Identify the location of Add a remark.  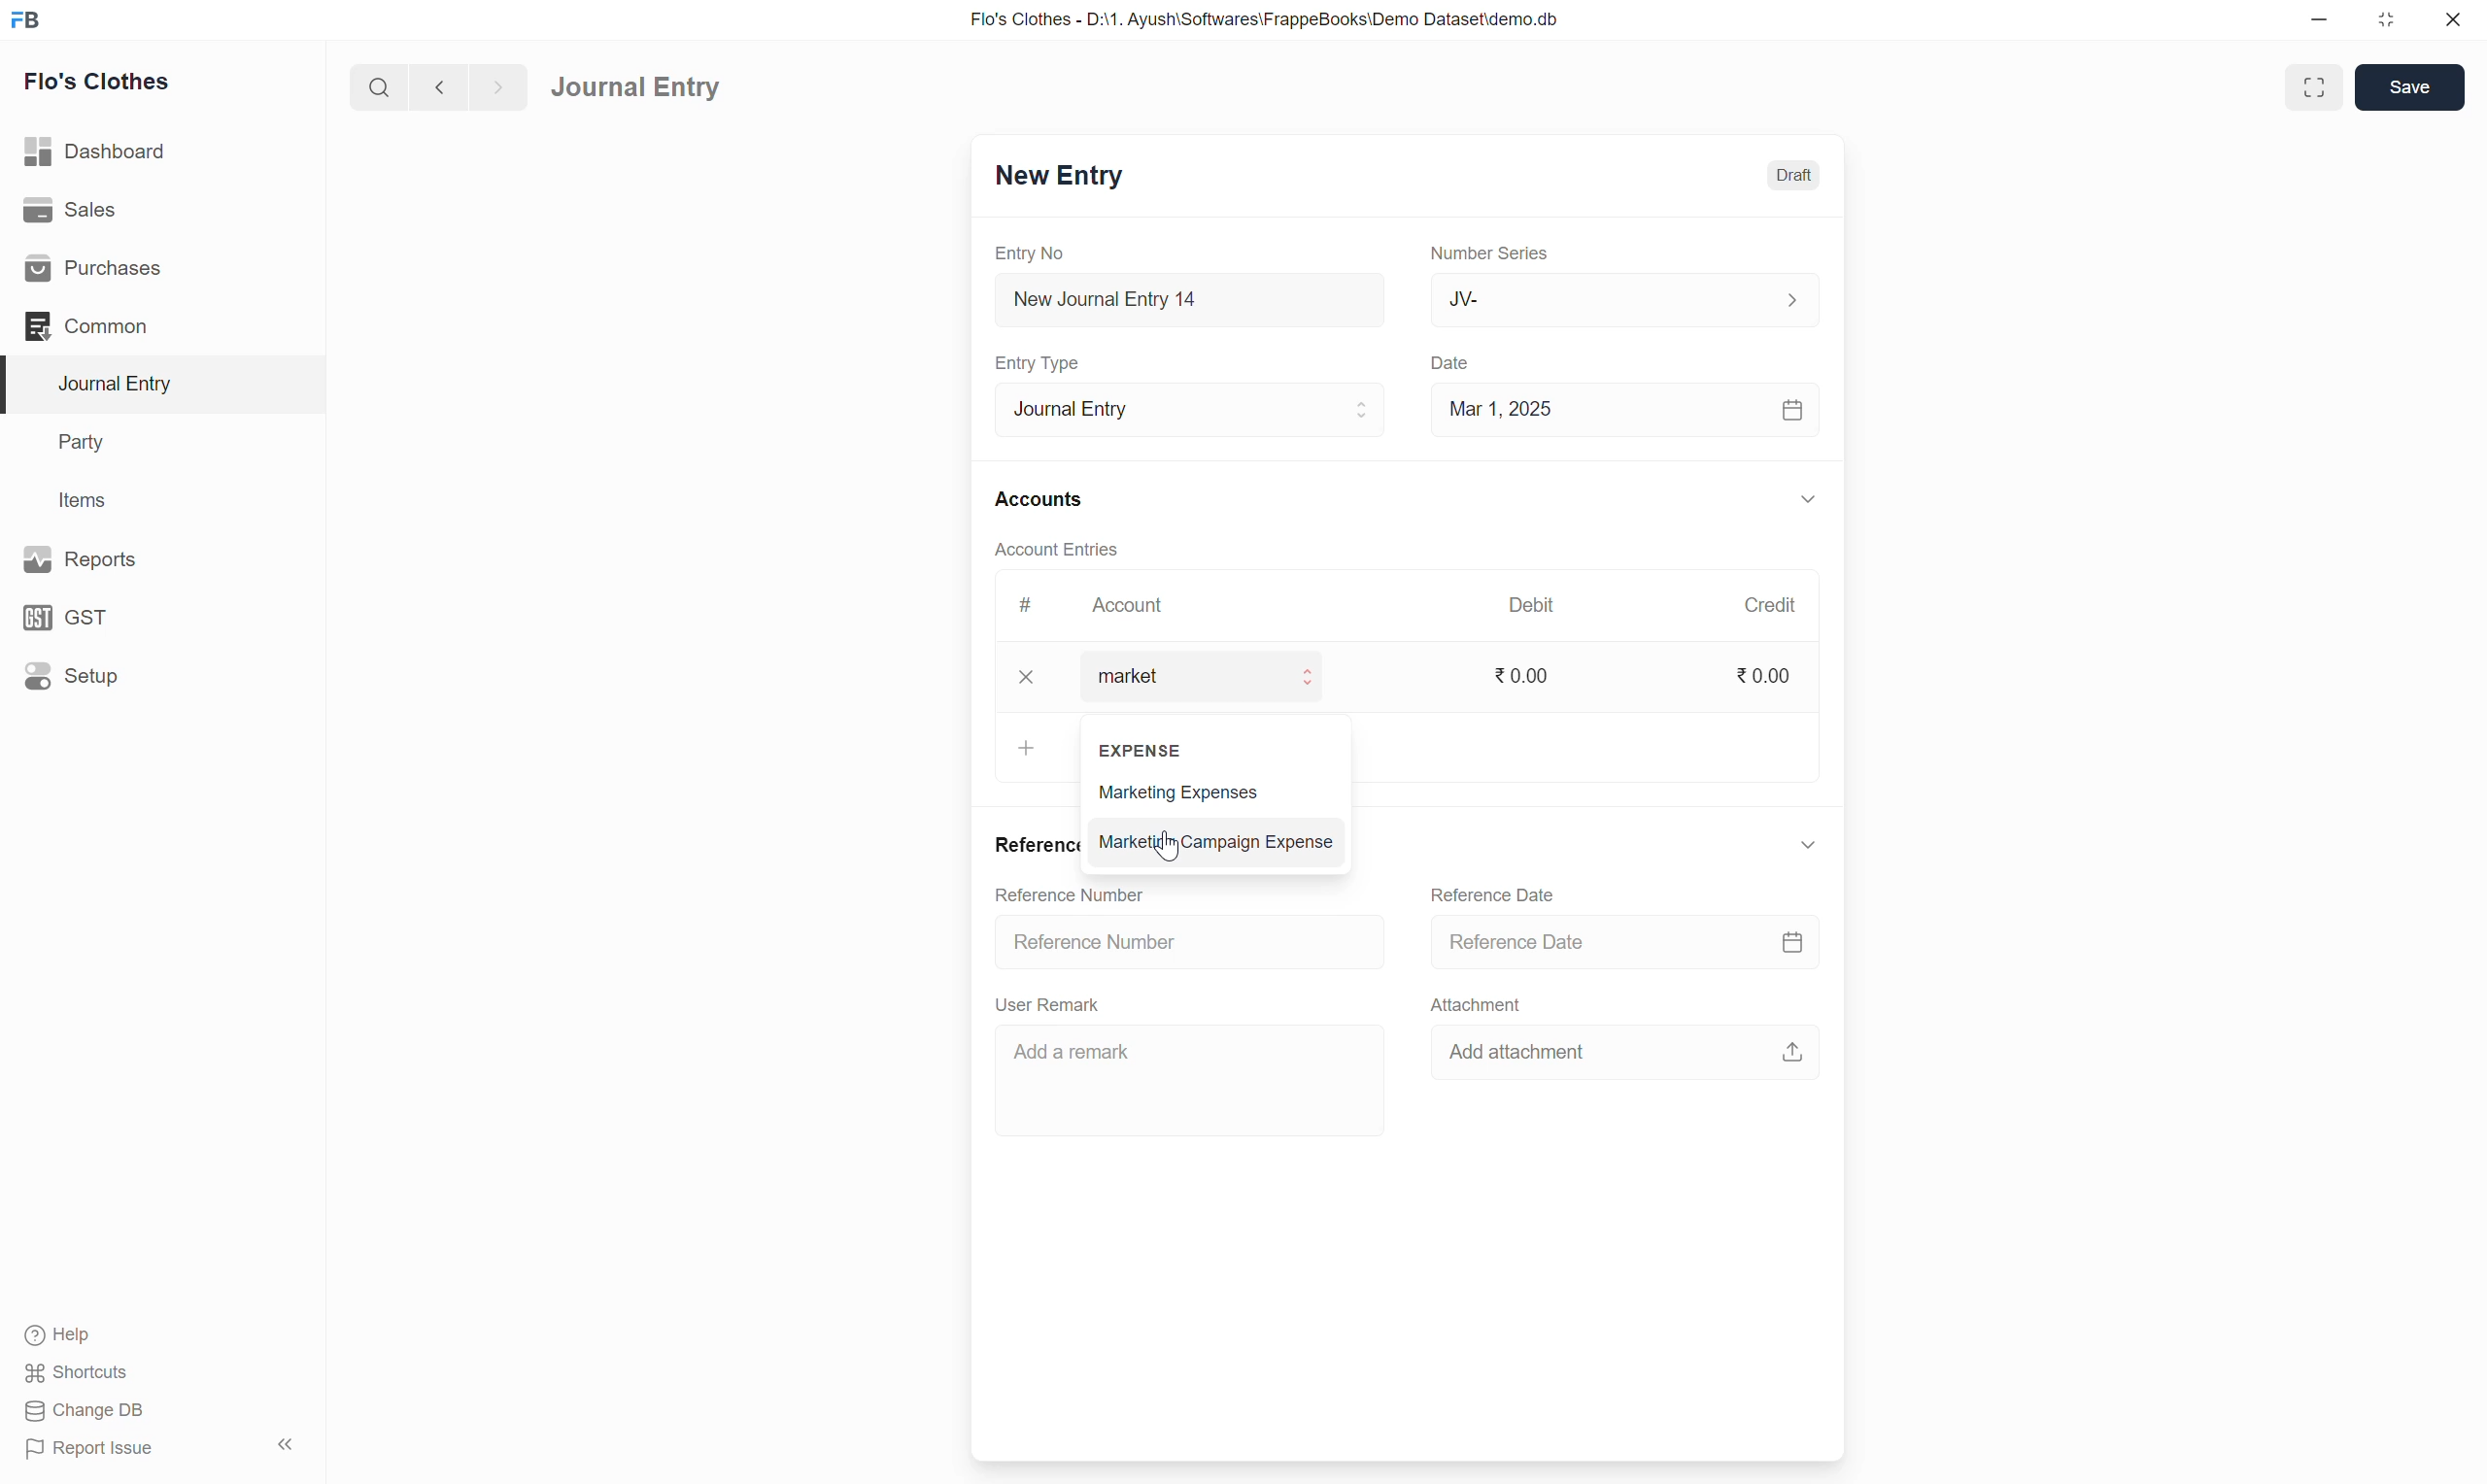
(1180, 1084).